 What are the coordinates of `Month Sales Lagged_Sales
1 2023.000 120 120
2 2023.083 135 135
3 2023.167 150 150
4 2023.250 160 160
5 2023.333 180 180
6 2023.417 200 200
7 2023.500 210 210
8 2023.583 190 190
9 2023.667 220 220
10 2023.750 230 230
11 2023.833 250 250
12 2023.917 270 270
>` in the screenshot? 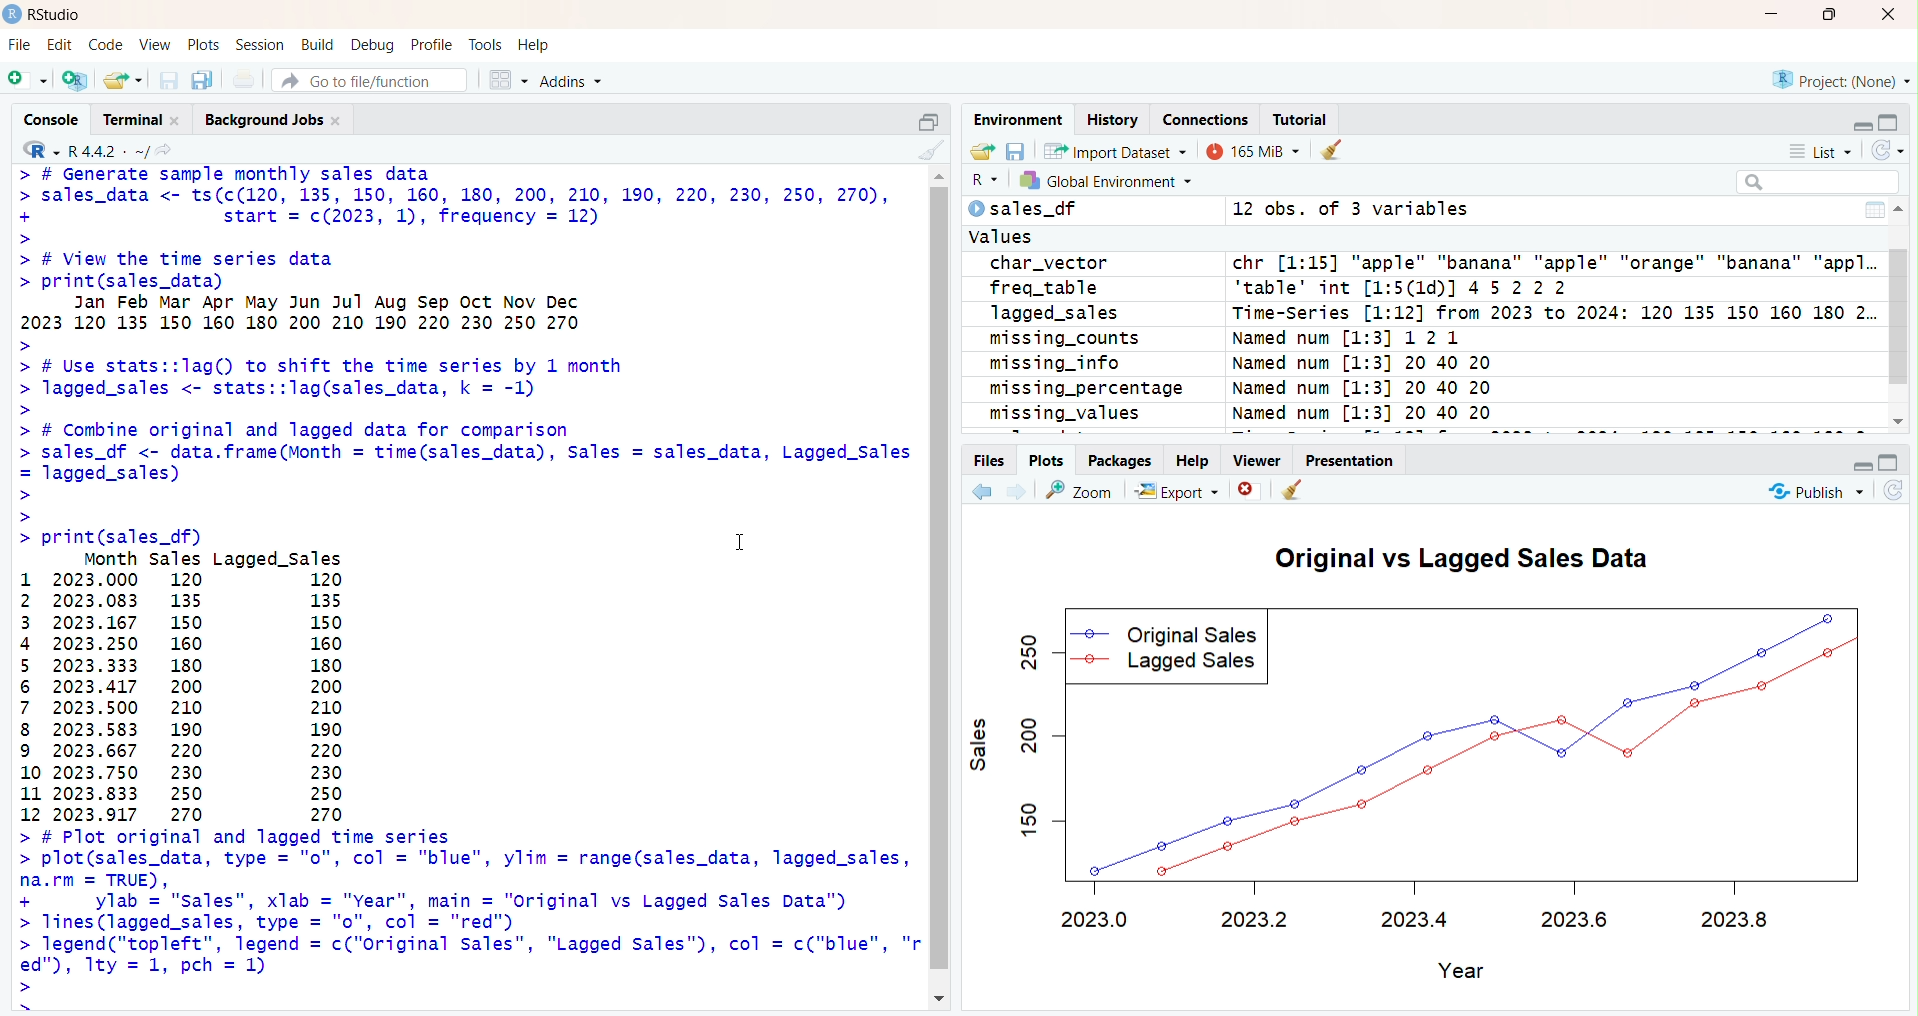 It's located at (216, 685).